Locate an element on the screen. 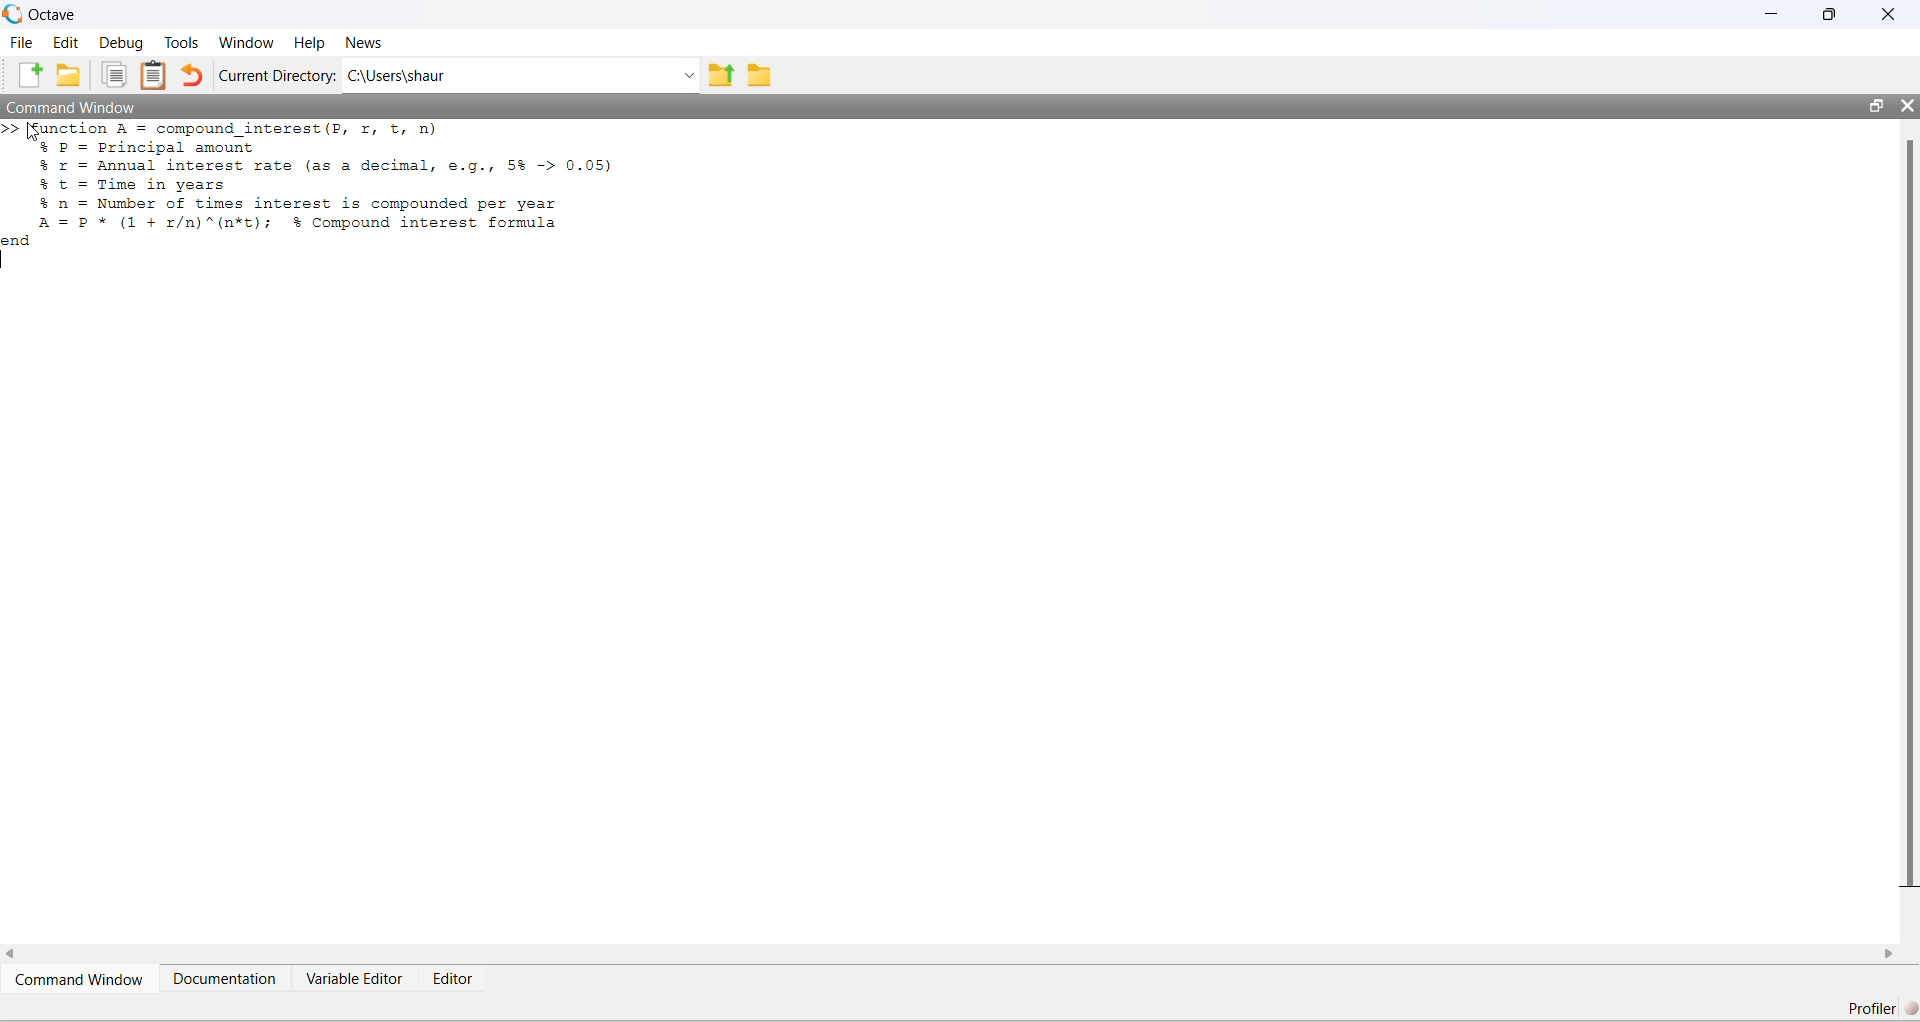 The image size is (1920, 1022). News is located at coordinates (365, 42).